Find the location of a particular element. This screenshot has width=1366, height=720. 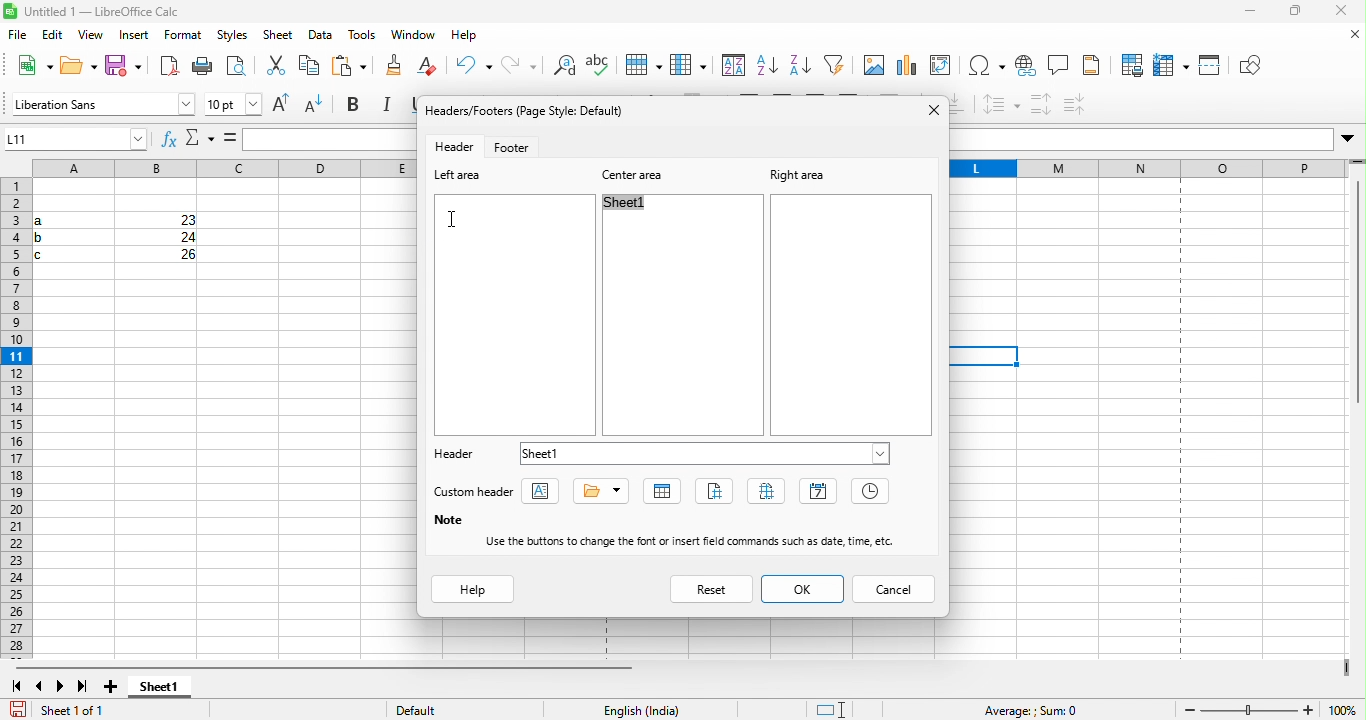

horizontal scroll bar is located at coordinates (323, 662).